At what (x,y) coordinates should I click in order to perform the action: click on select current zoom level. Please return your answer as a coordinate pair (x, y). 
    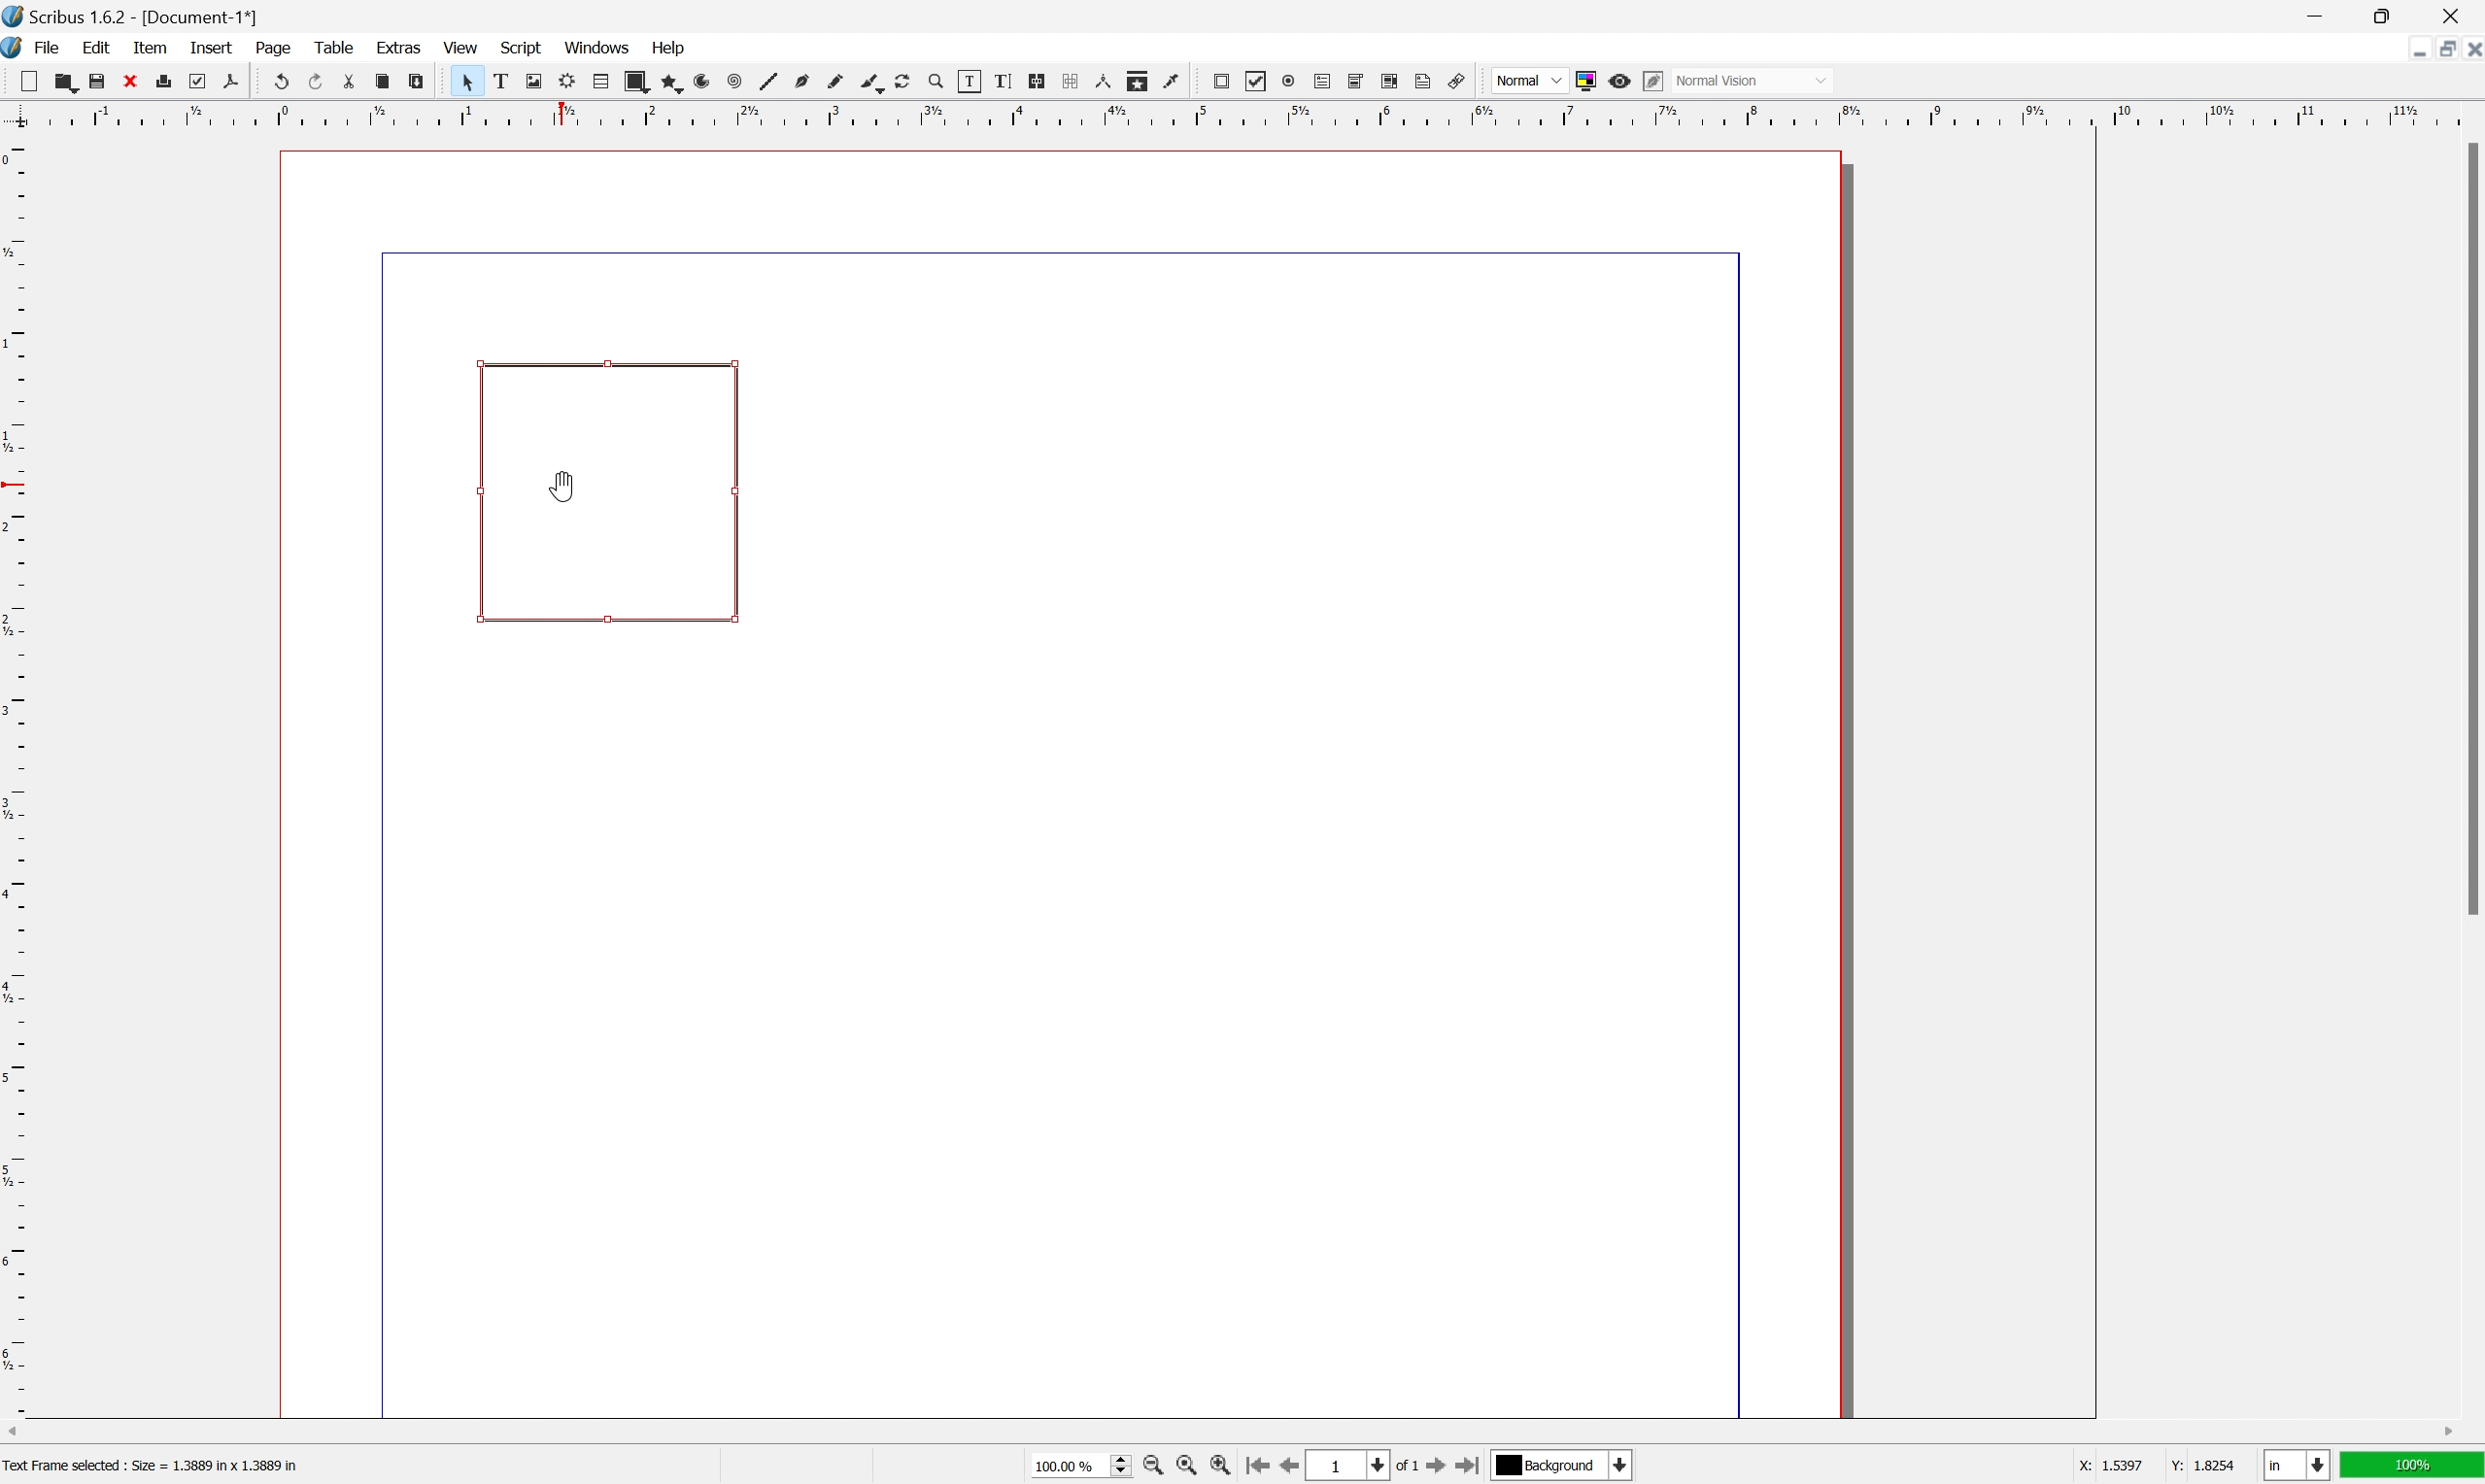
    Looking at the image, I should click on (1083, 1469).